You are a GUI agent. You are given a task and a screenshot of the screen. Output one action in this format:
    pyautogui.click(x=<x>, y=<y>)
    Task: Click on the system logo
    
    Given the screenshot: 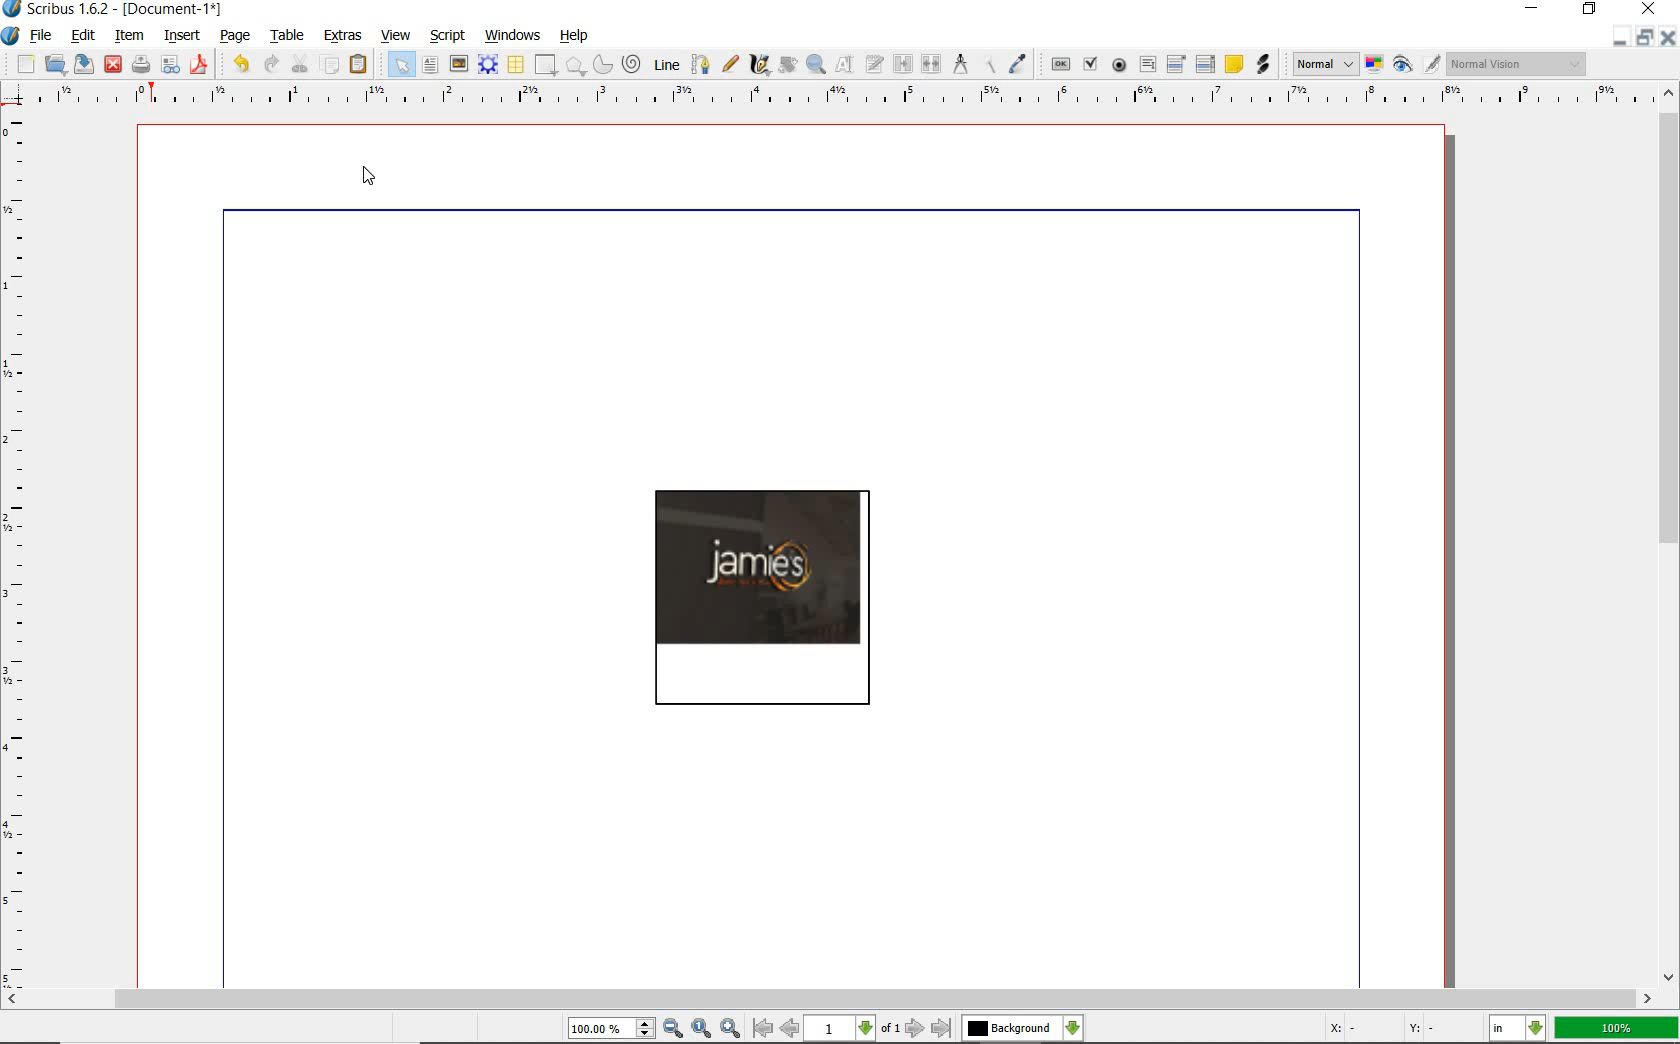 What is the action you would take?
    pyautogui.click(x=10, y=35)
    